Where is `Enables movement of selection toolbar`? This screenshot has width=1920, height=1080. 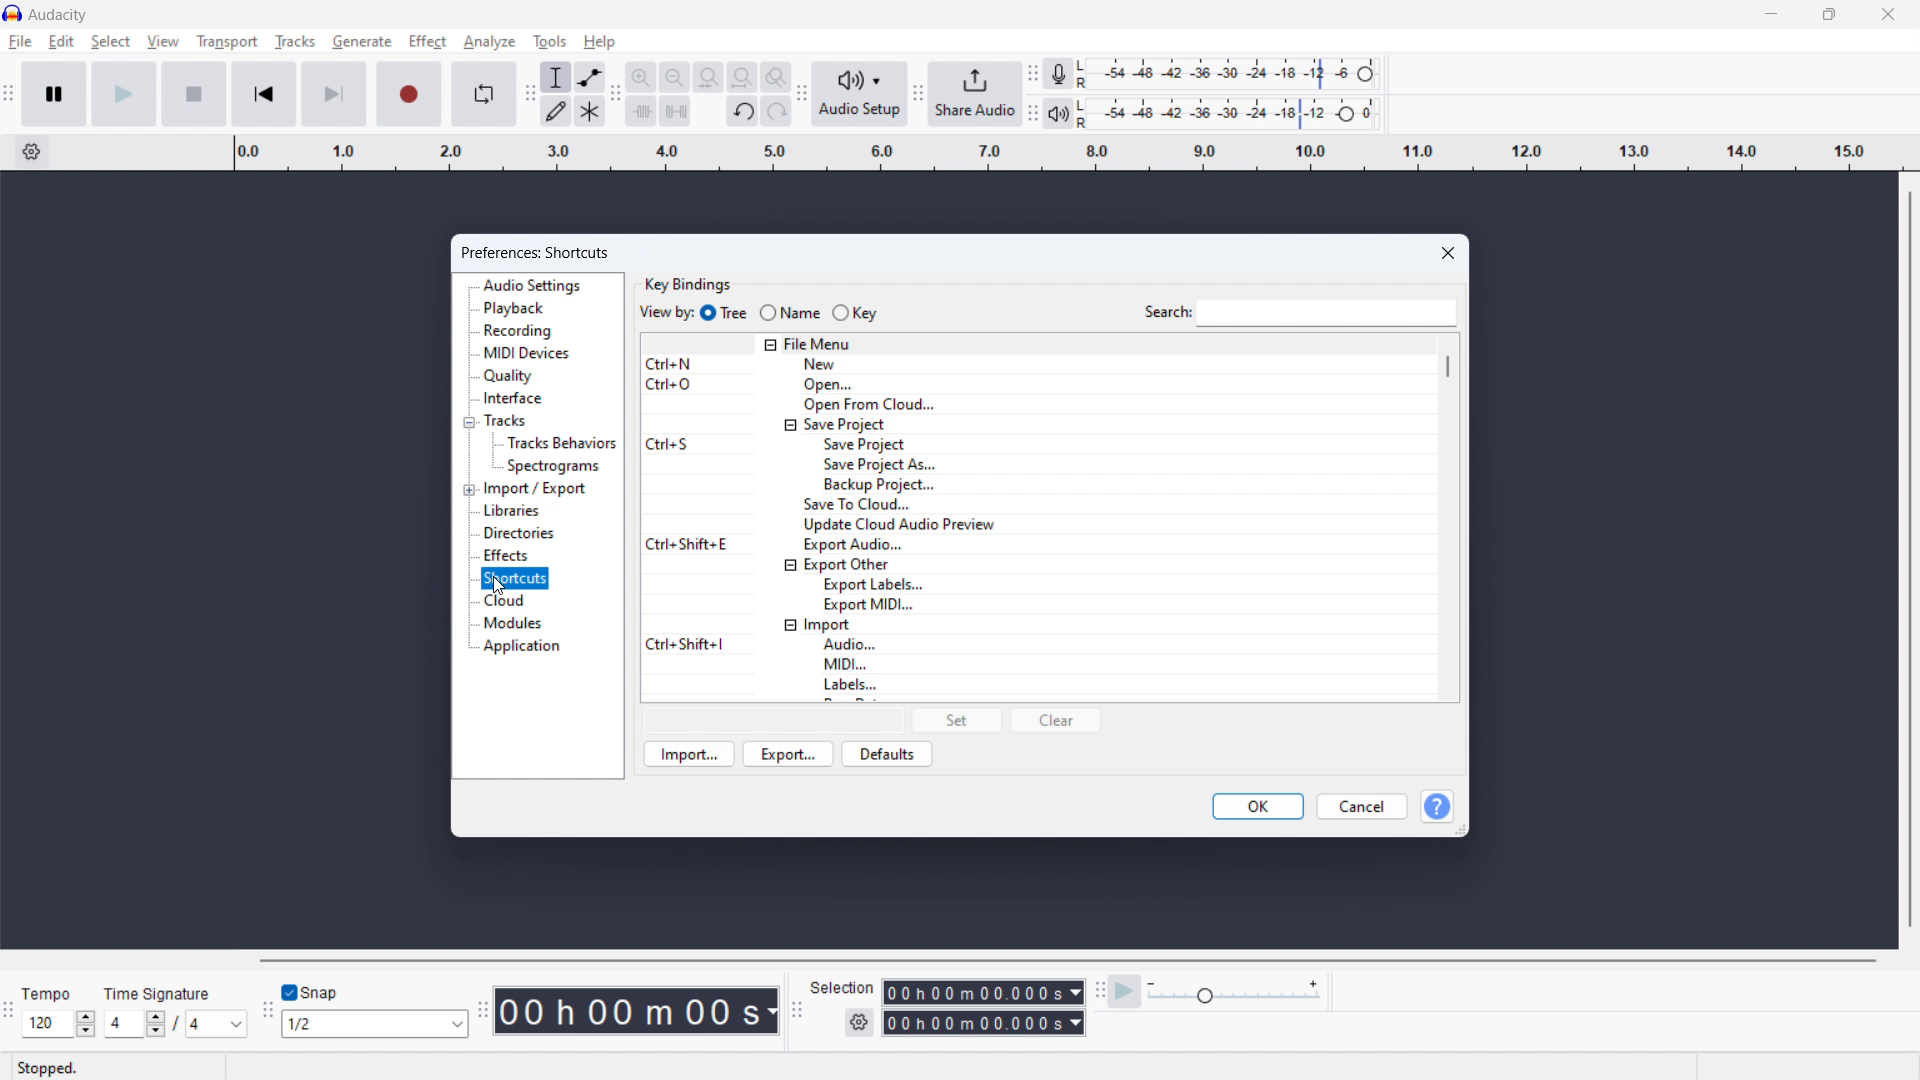 Enables movement of selection toolbar is located at coordinates (796, 1011).